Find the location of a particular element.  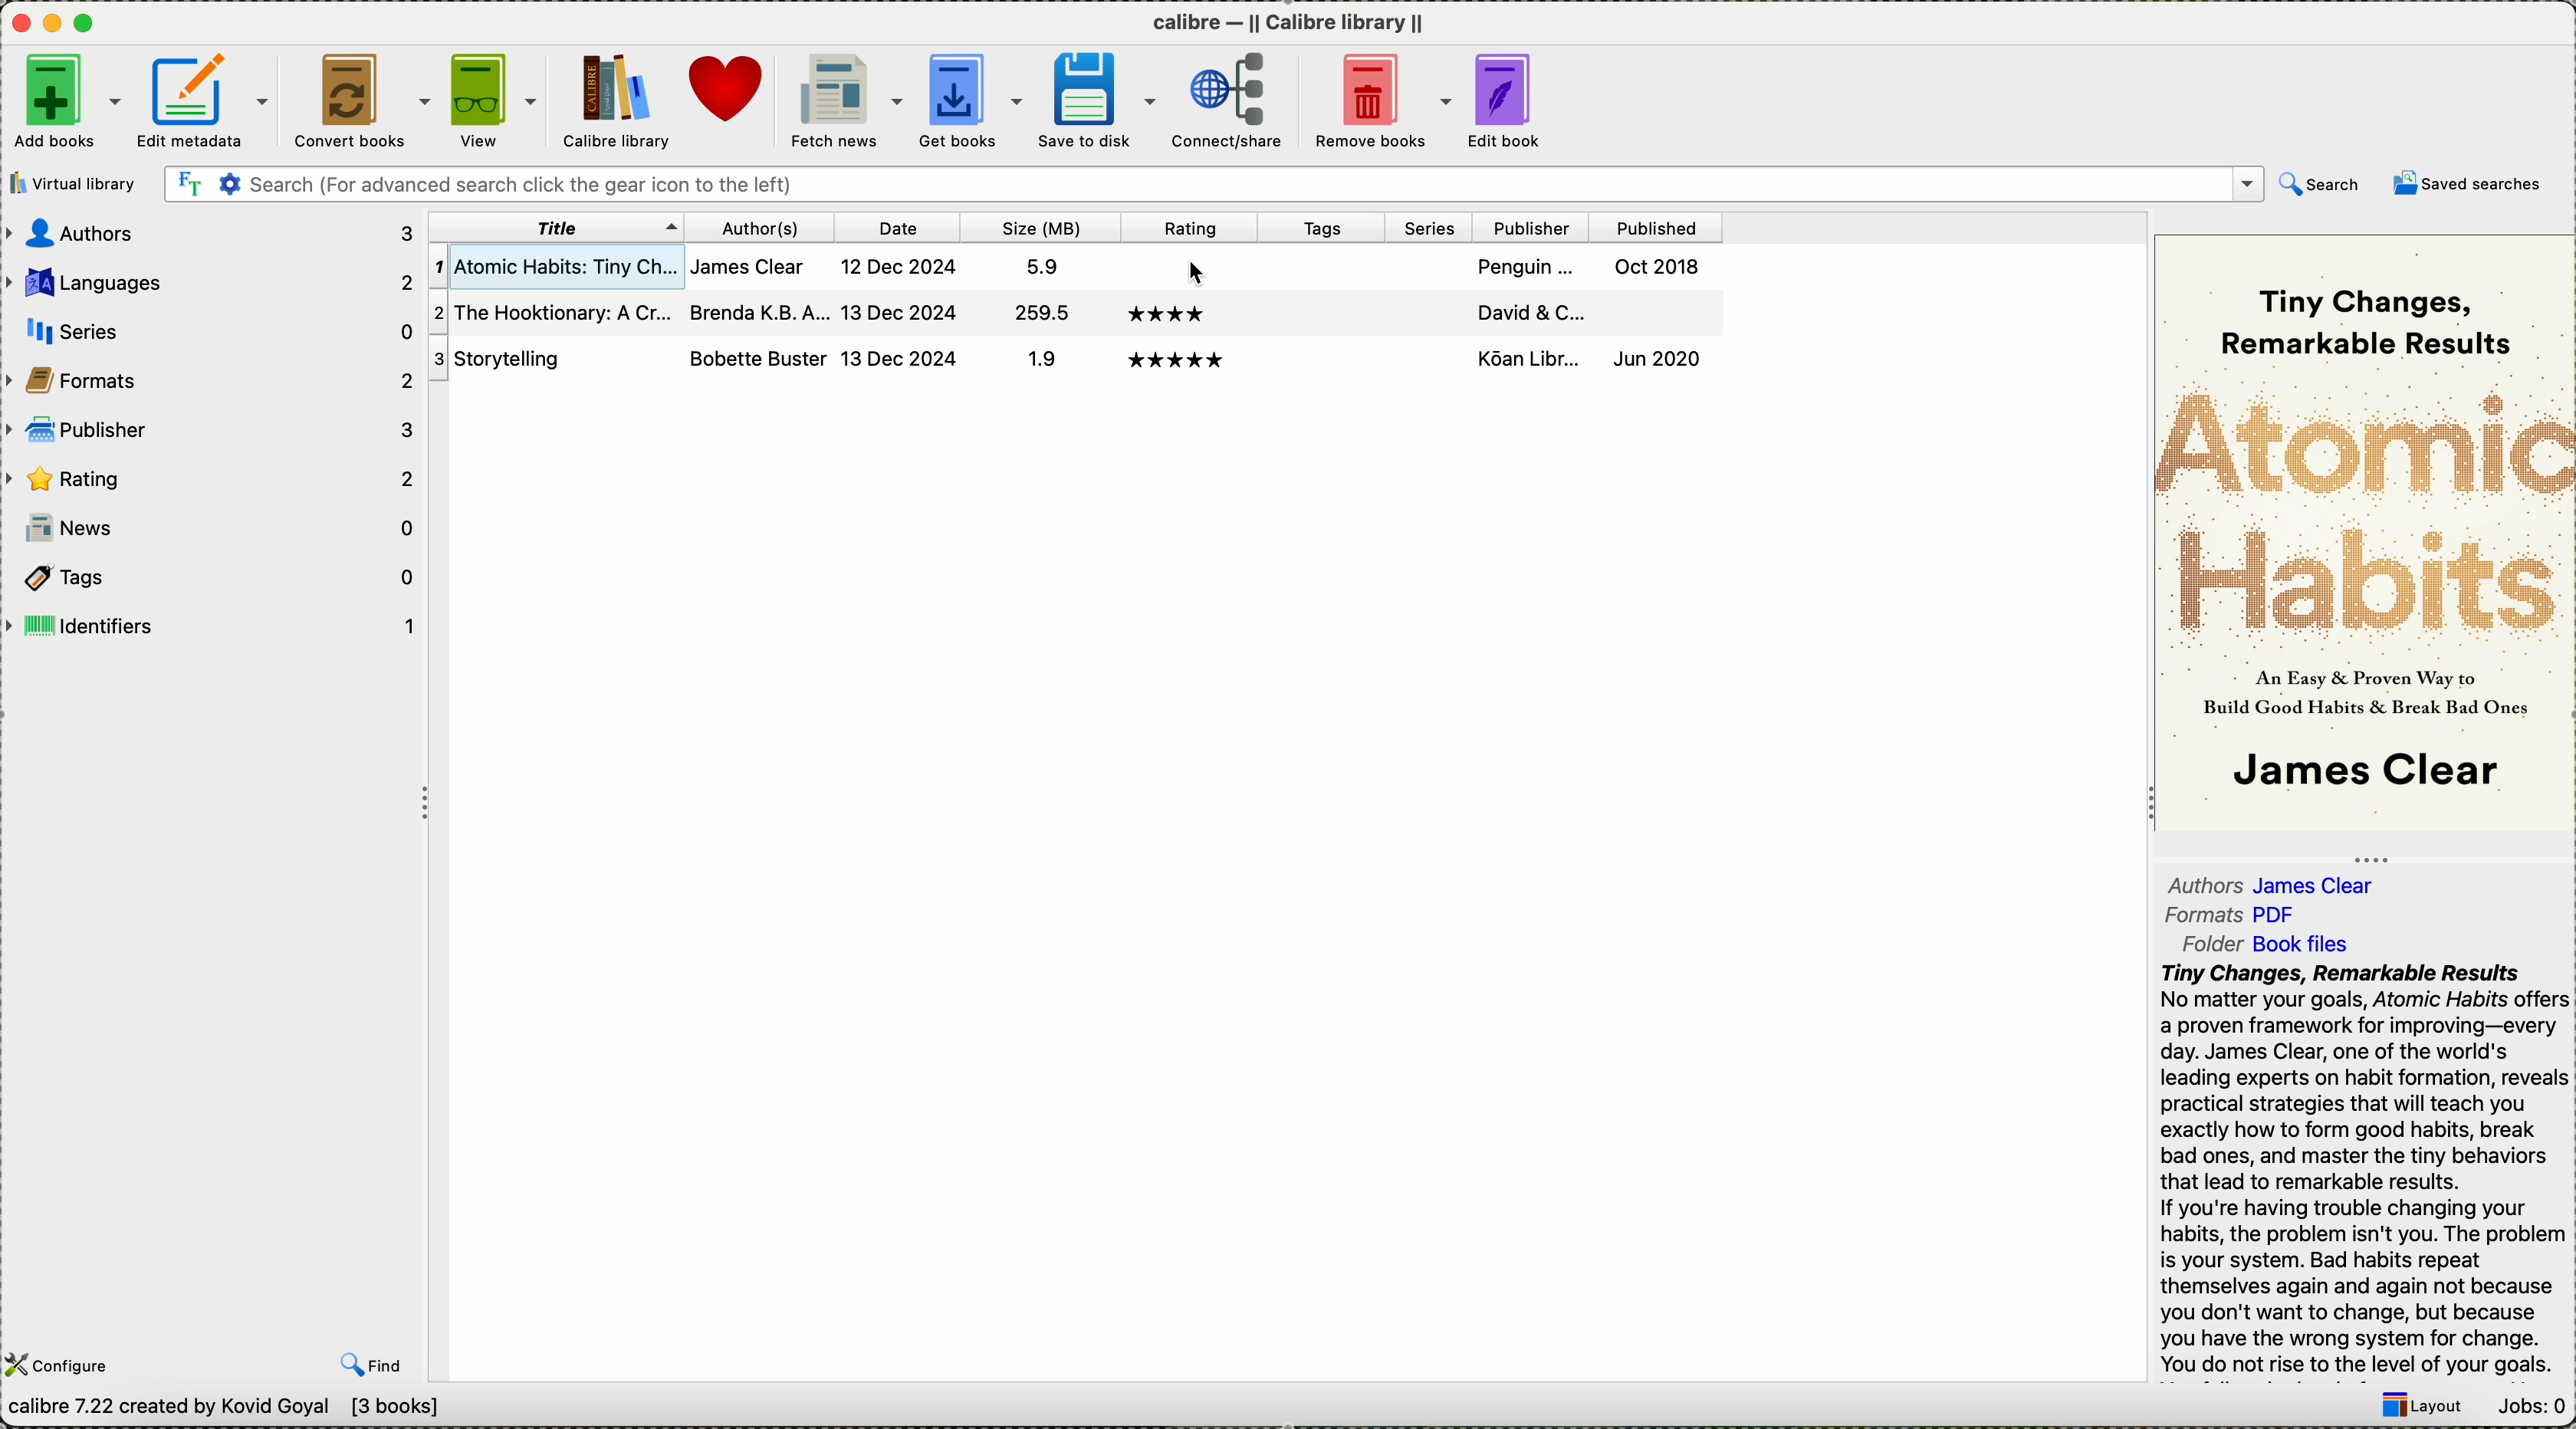

penguin ... is located at coordinates (1527, 266).